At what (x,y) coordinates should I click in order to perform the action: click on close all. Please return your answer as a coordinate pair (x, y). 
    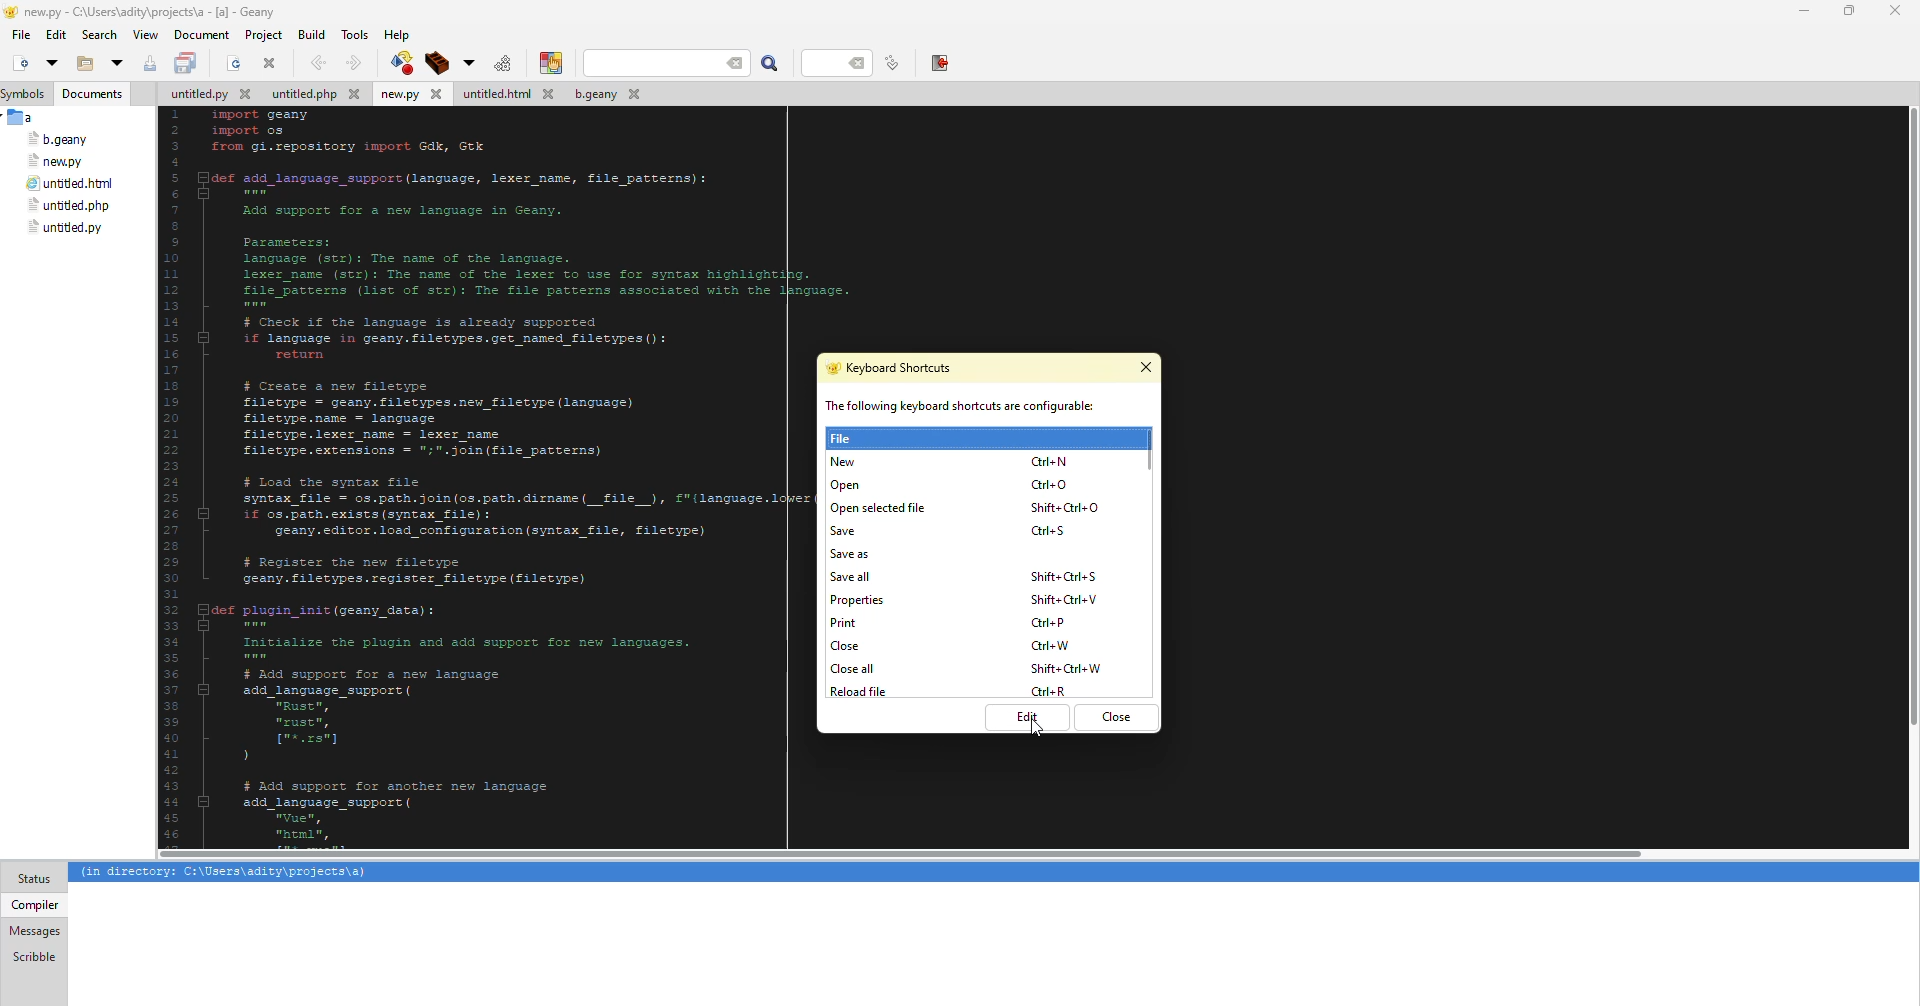
    Looking at the image, I should click on (852, 667).